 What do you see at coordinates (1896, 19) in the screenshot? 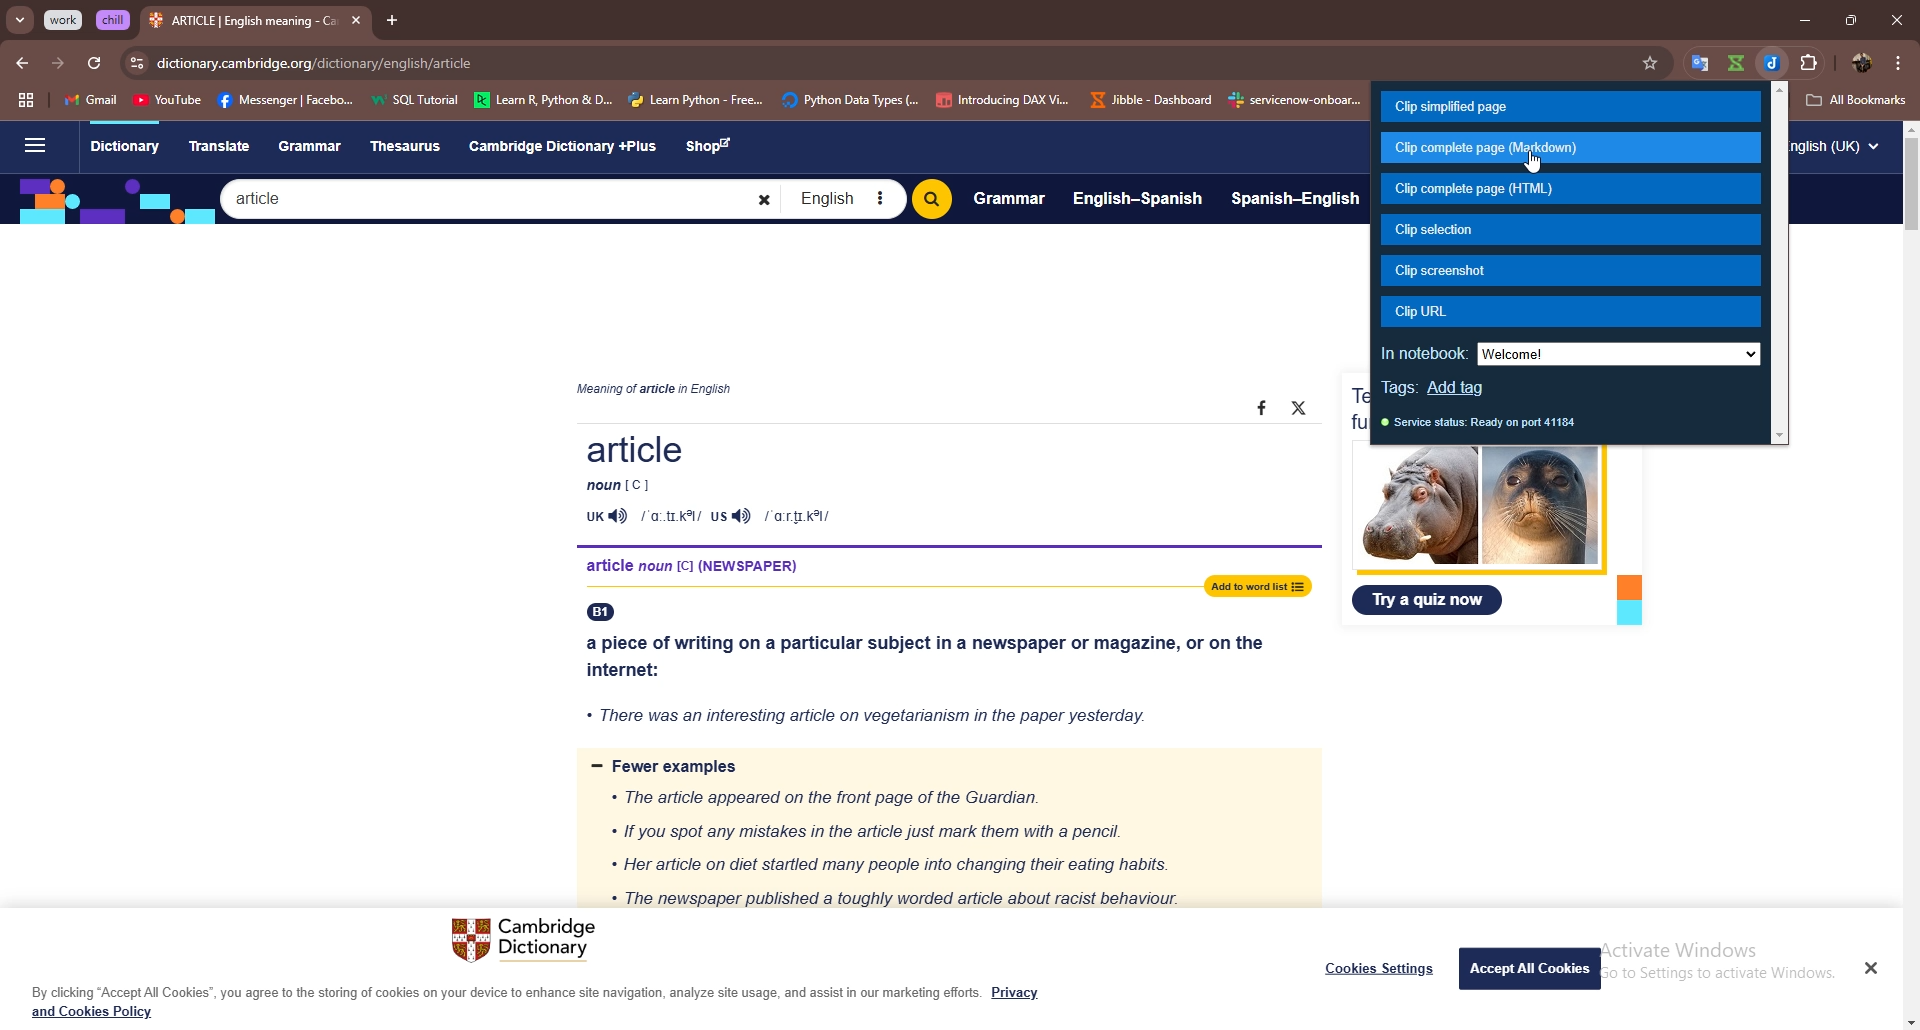
I see `close` at bounding box center [1896, 19].